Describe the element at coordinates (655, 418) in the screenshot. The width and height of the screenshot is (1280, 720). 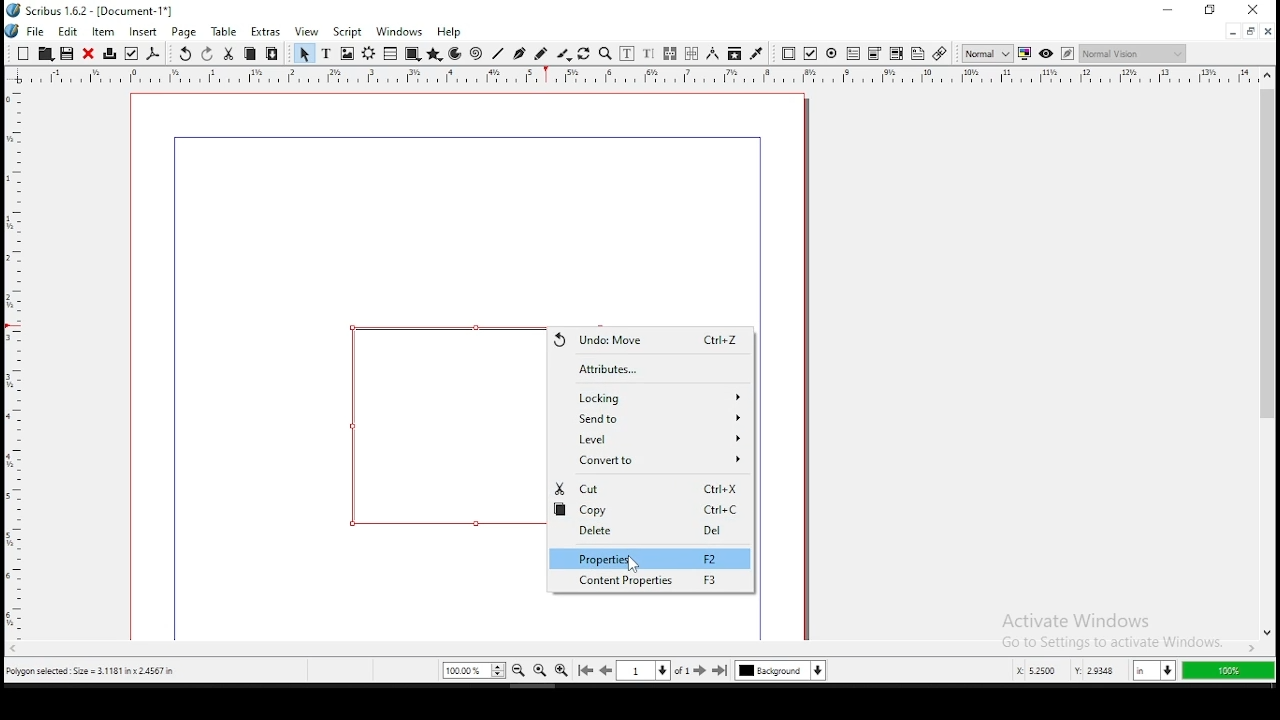
I see `send to` at that location.